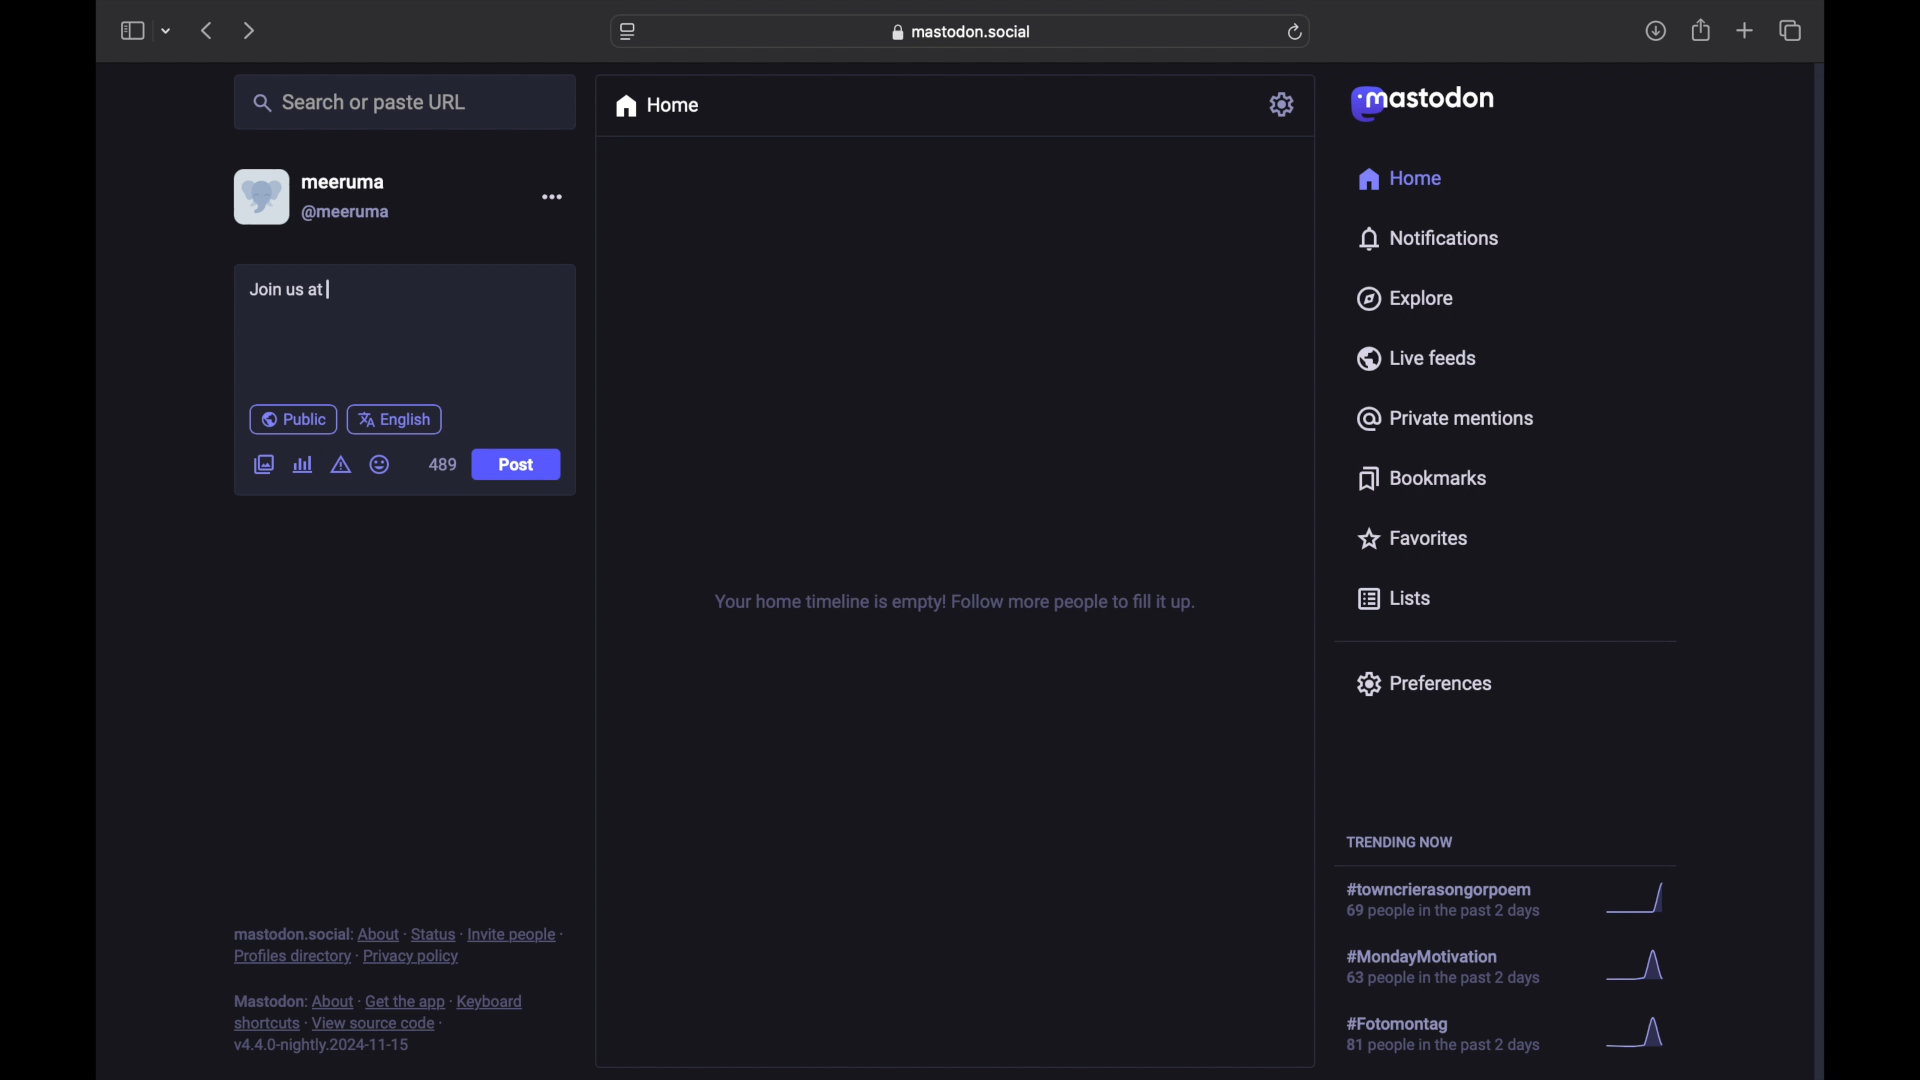 This screenshot has height=1080, width=1920. I want to click on hashtag trend, so click(1454, 901).